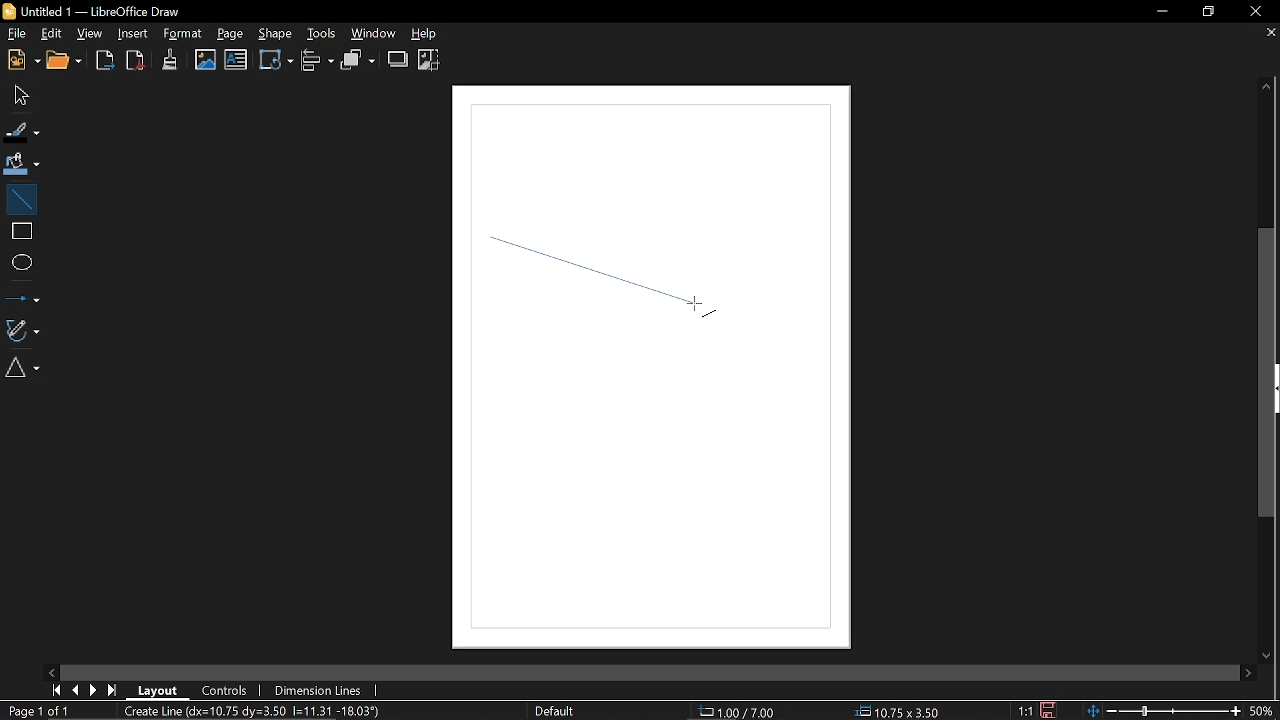 This screenshot has height=720, width=1280. I want to click on Fill color, so click(22, 163).